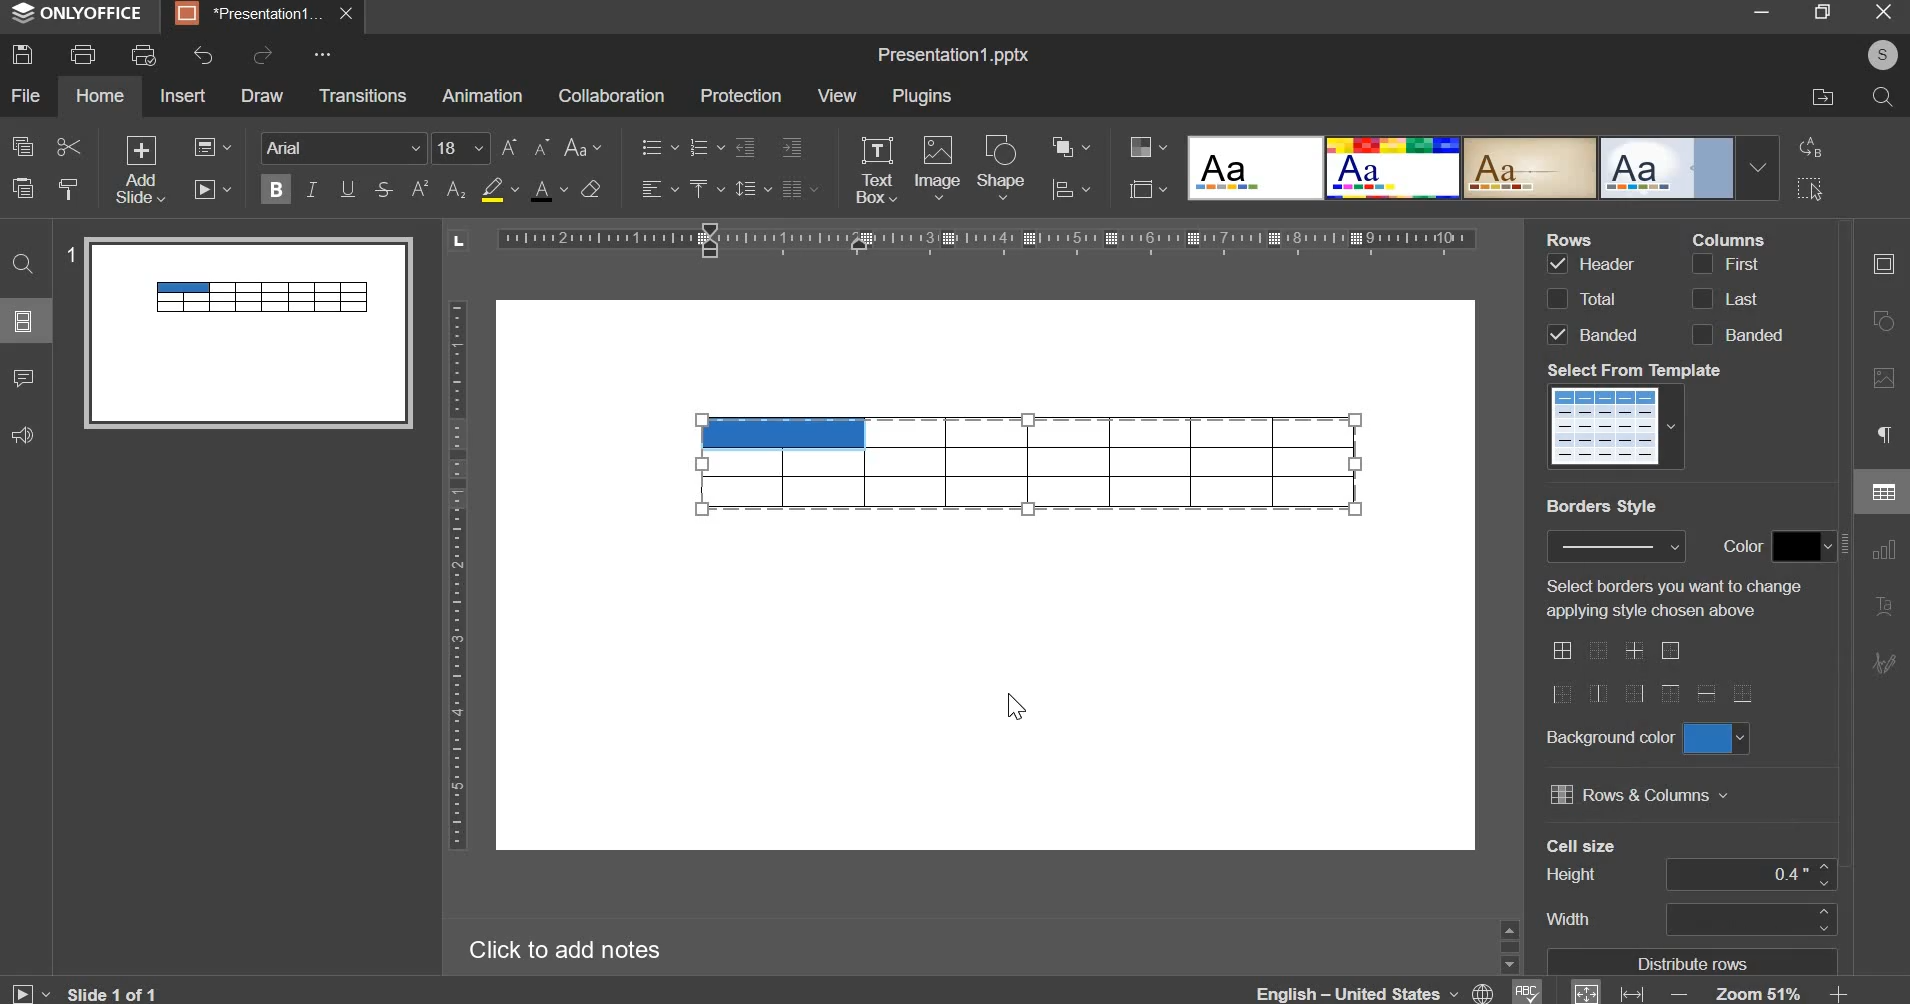  I want to click on rows, so click(1590, 298).